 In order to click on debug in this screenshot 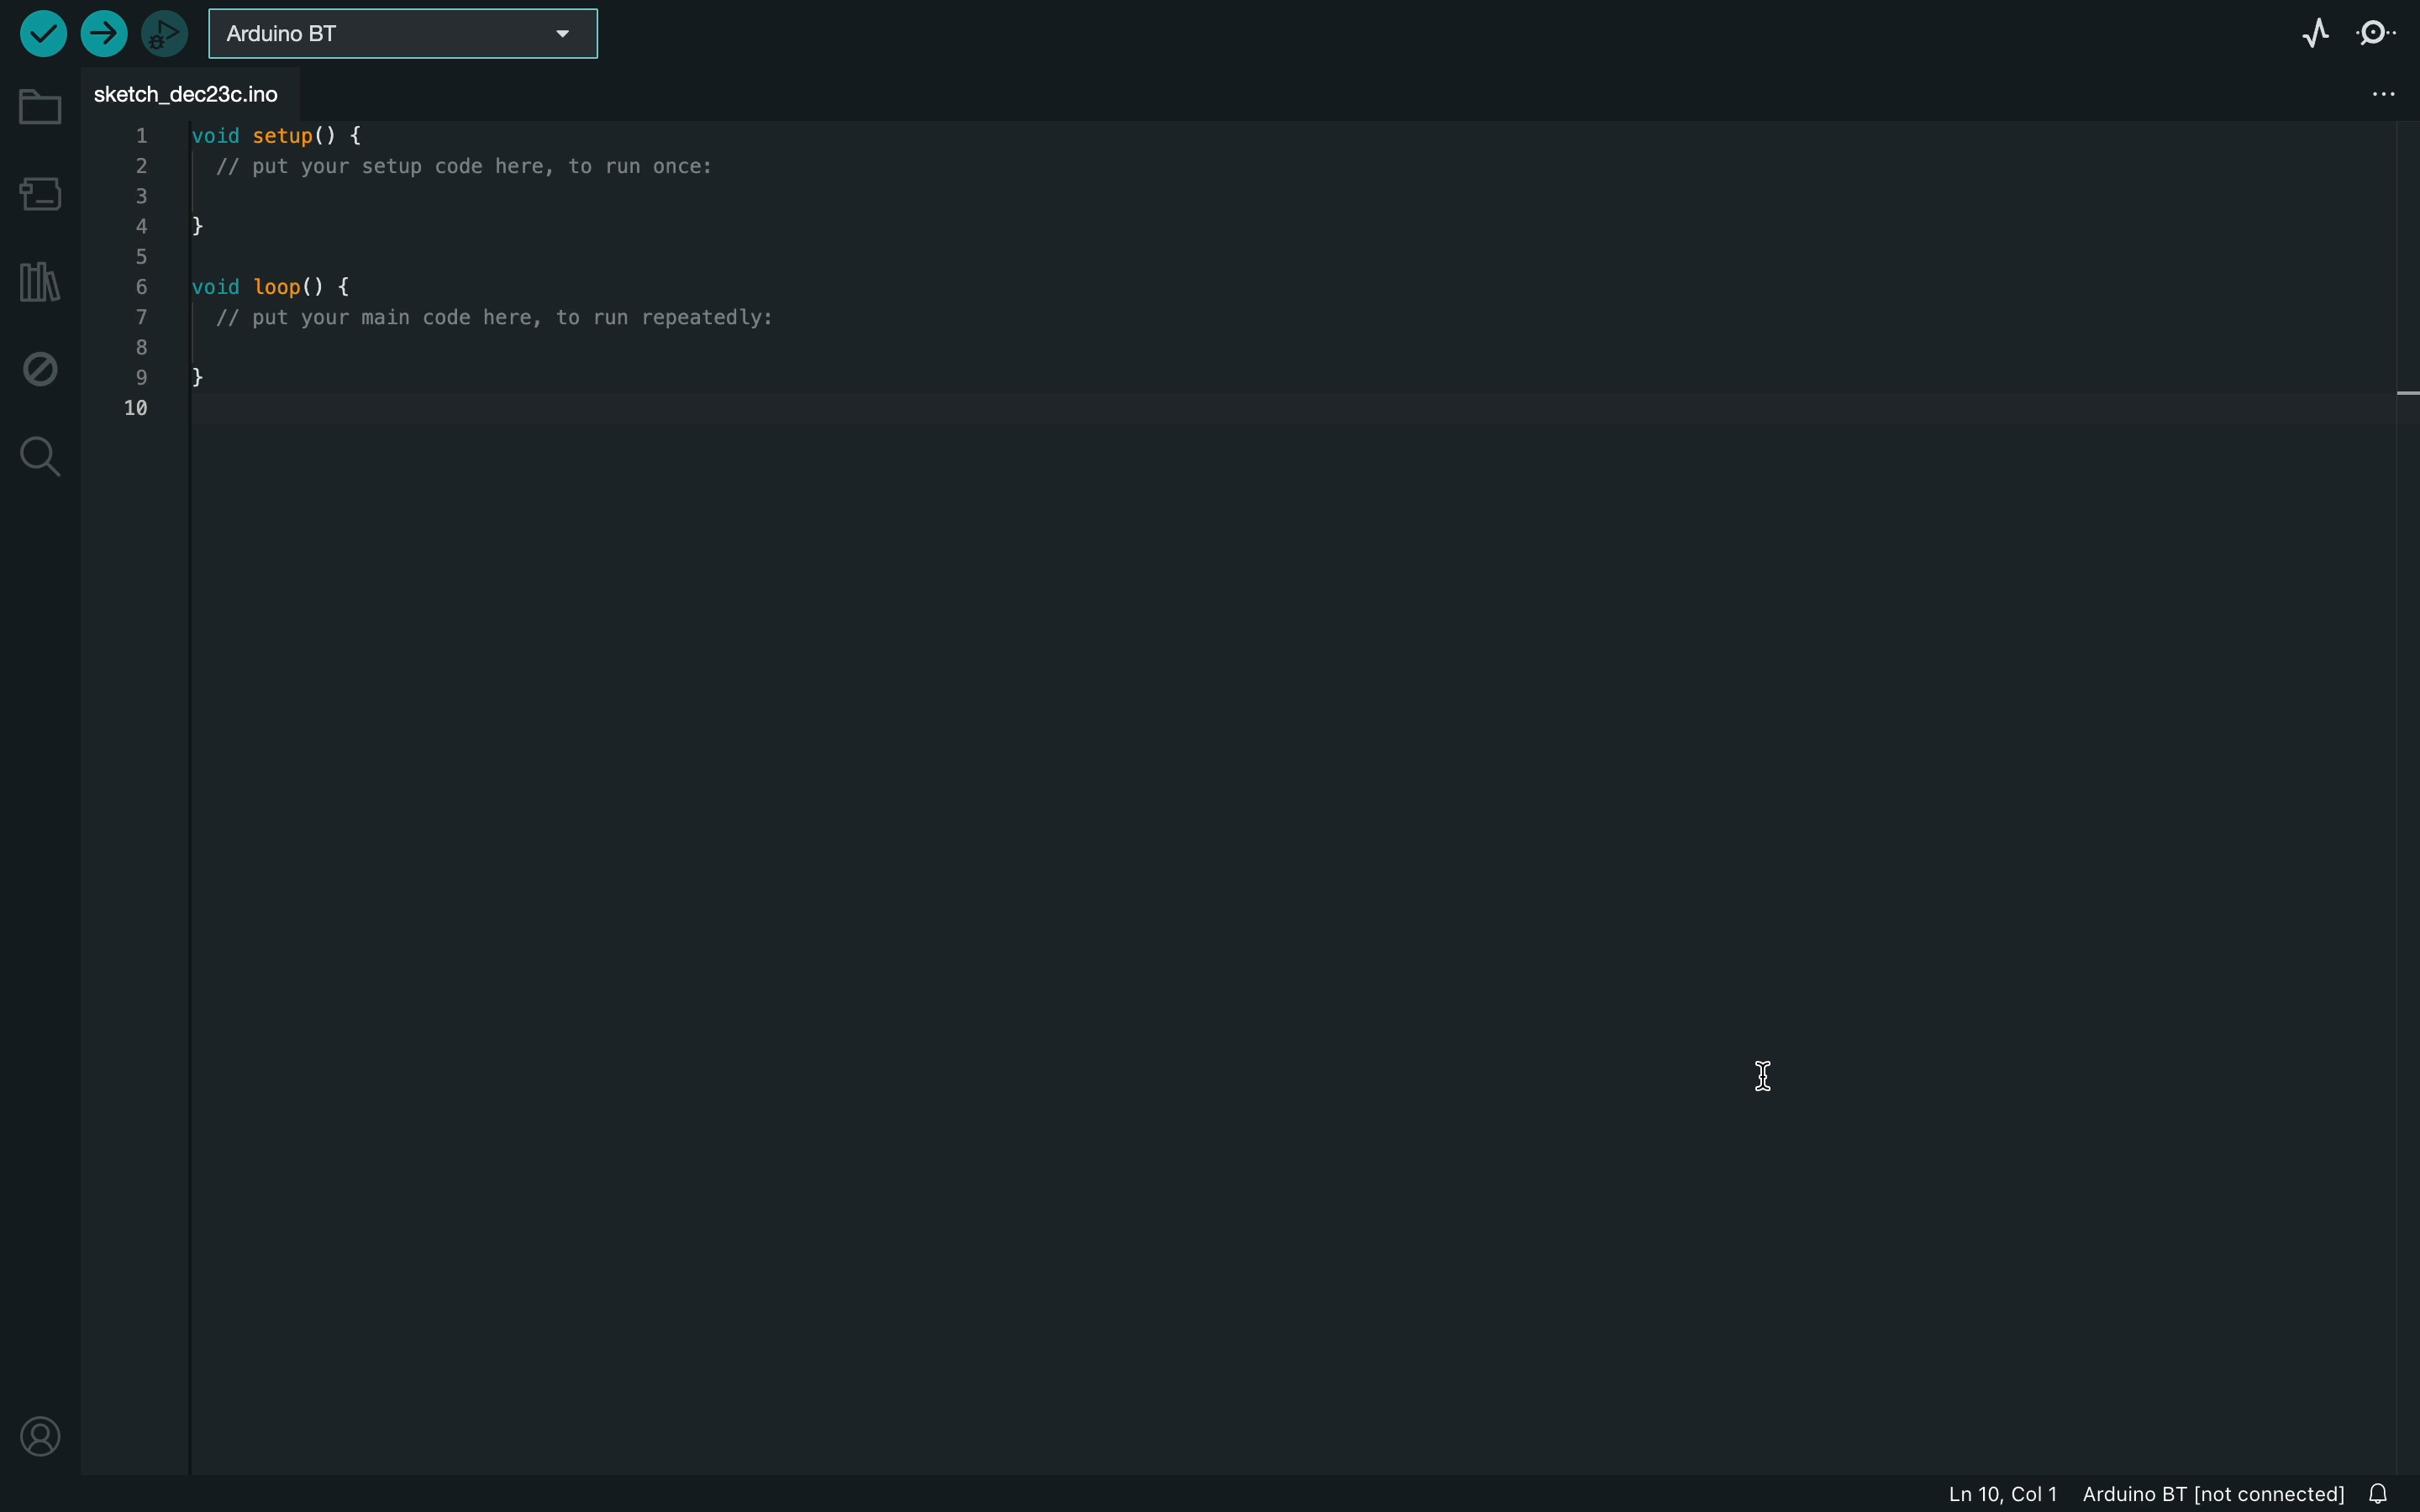, I will do `click(42, 370)`.